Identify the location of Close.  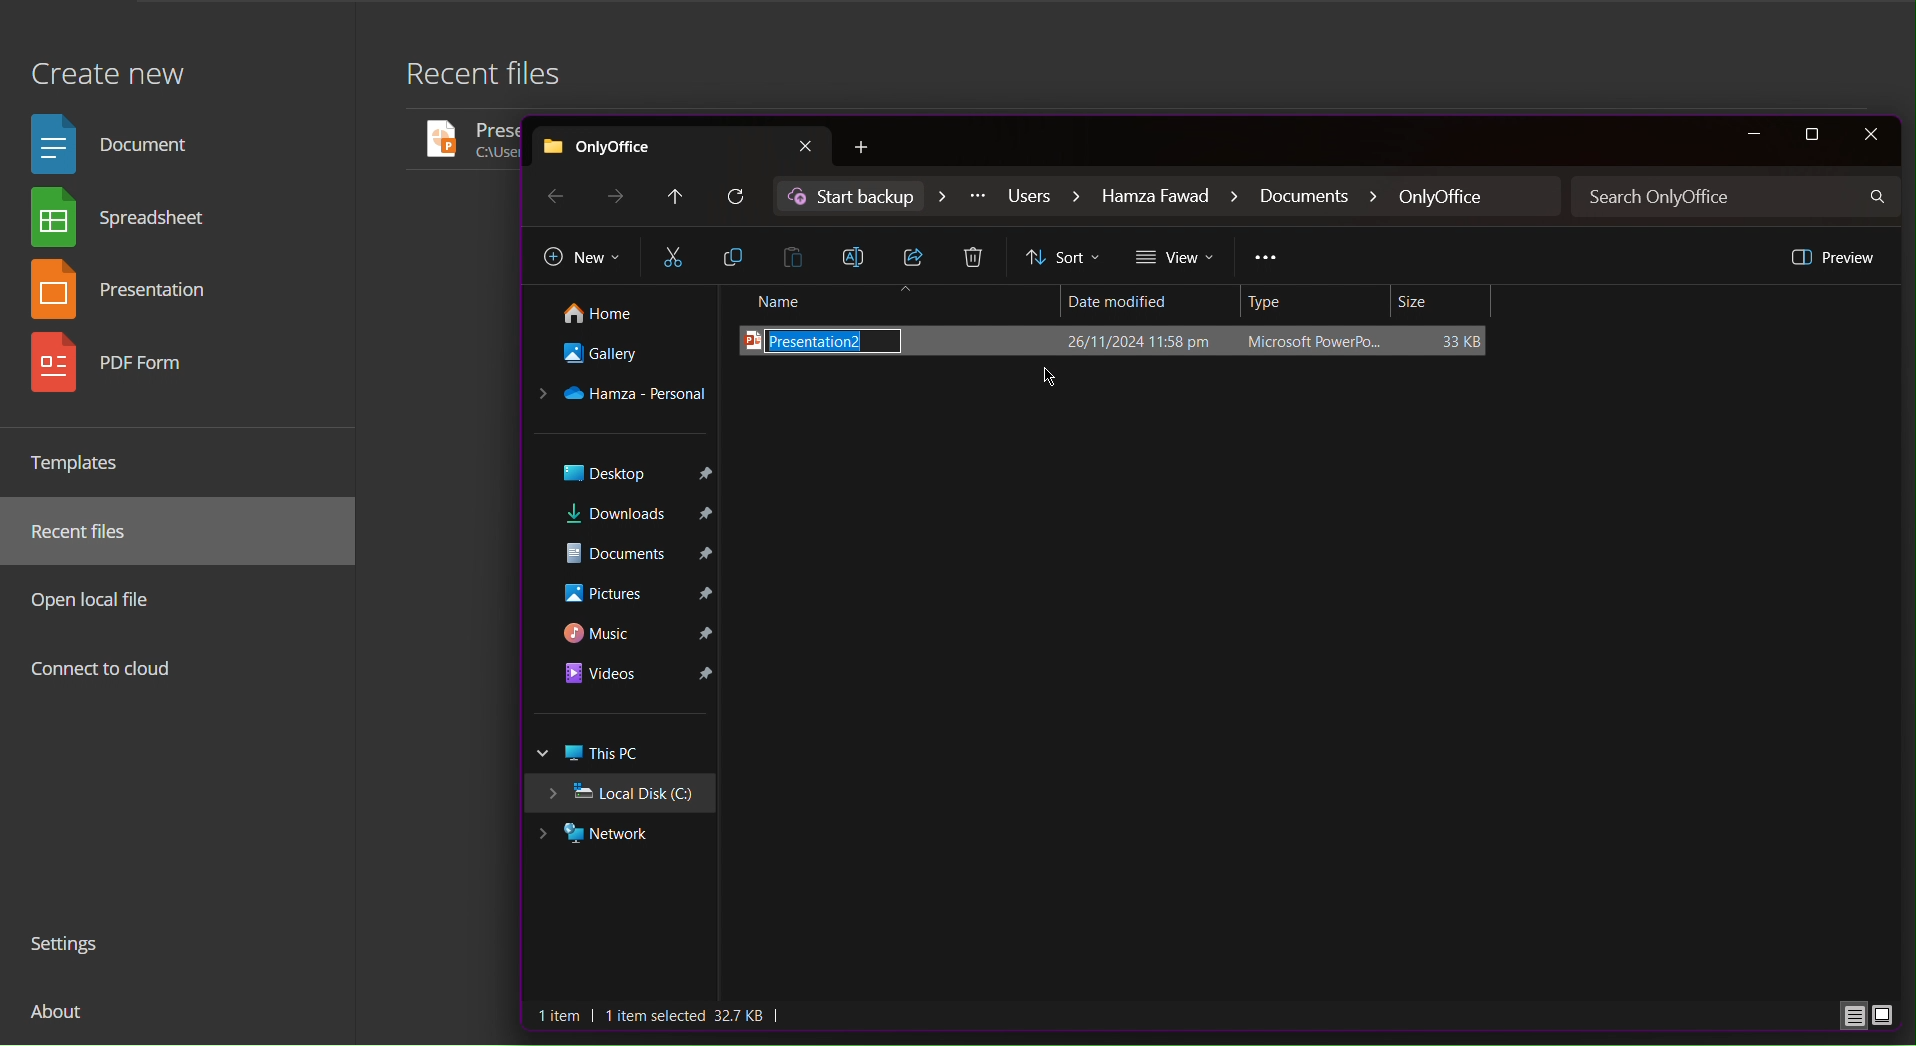
(1870, 135).